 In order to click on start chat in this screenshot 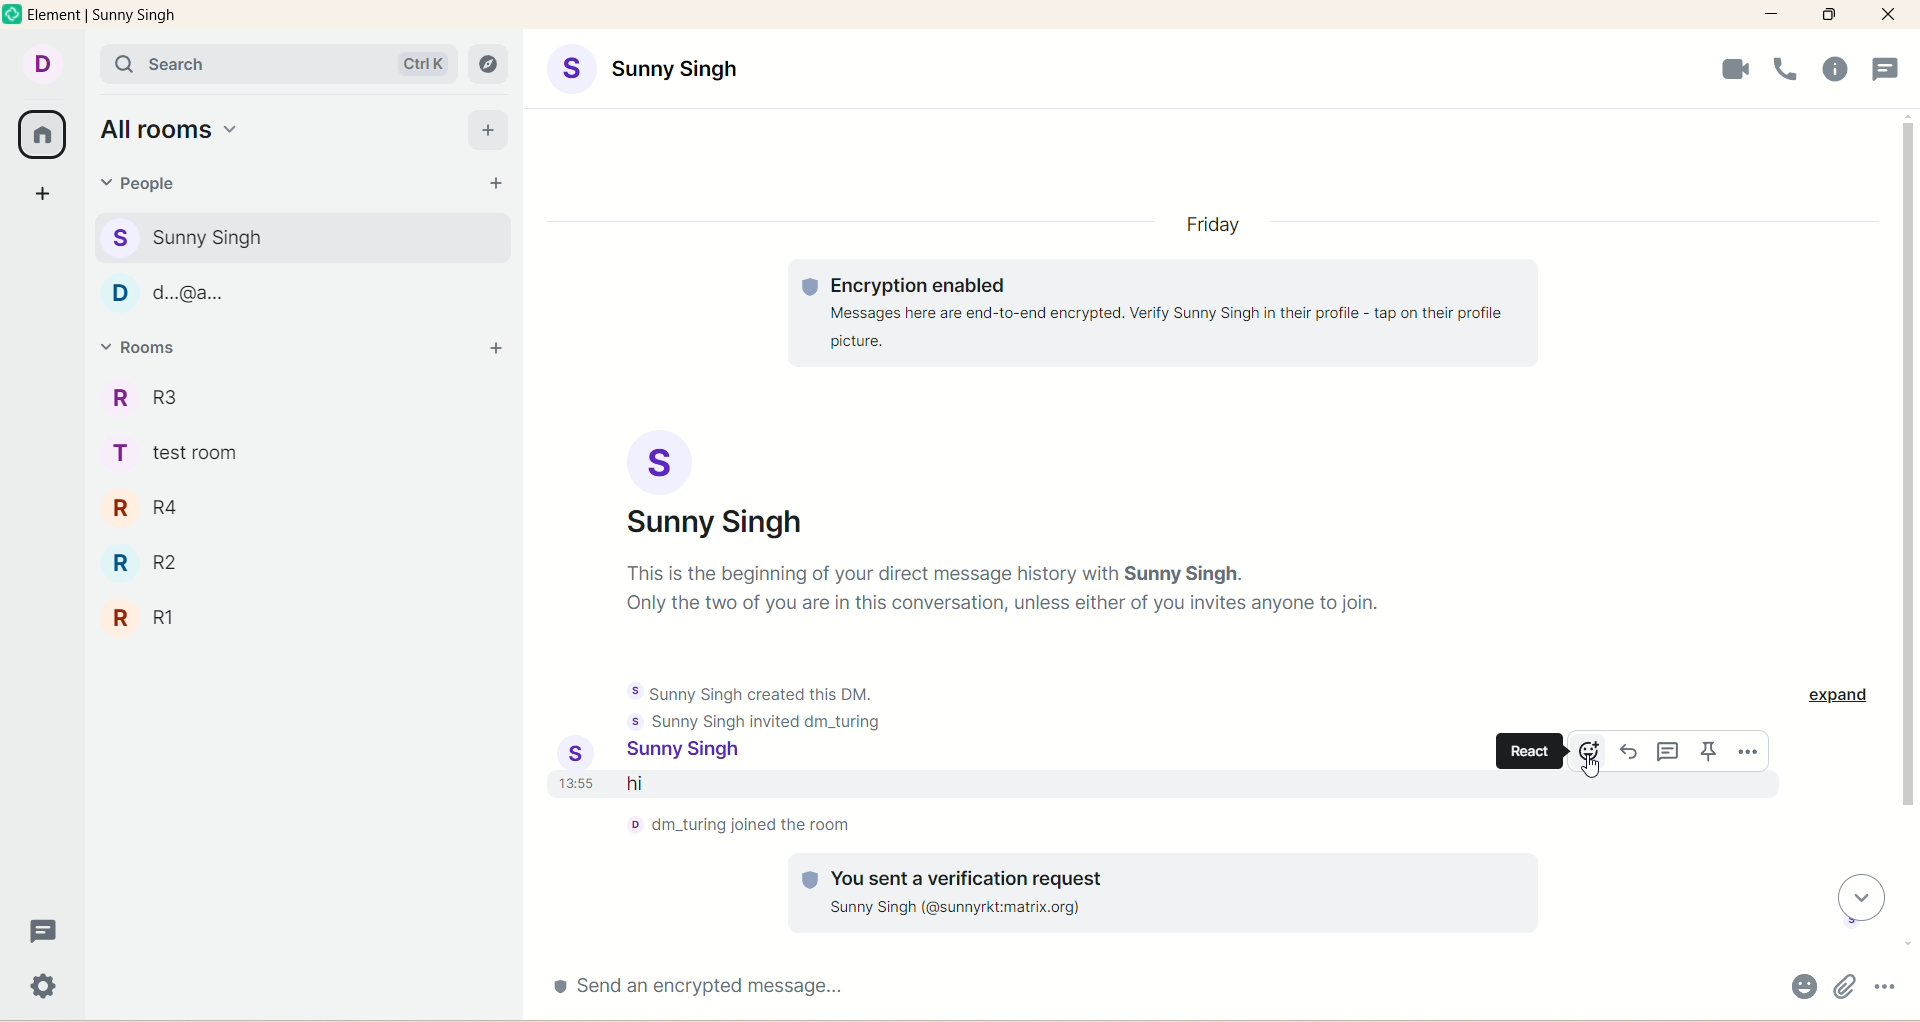, I will do `click(494, 183)`.